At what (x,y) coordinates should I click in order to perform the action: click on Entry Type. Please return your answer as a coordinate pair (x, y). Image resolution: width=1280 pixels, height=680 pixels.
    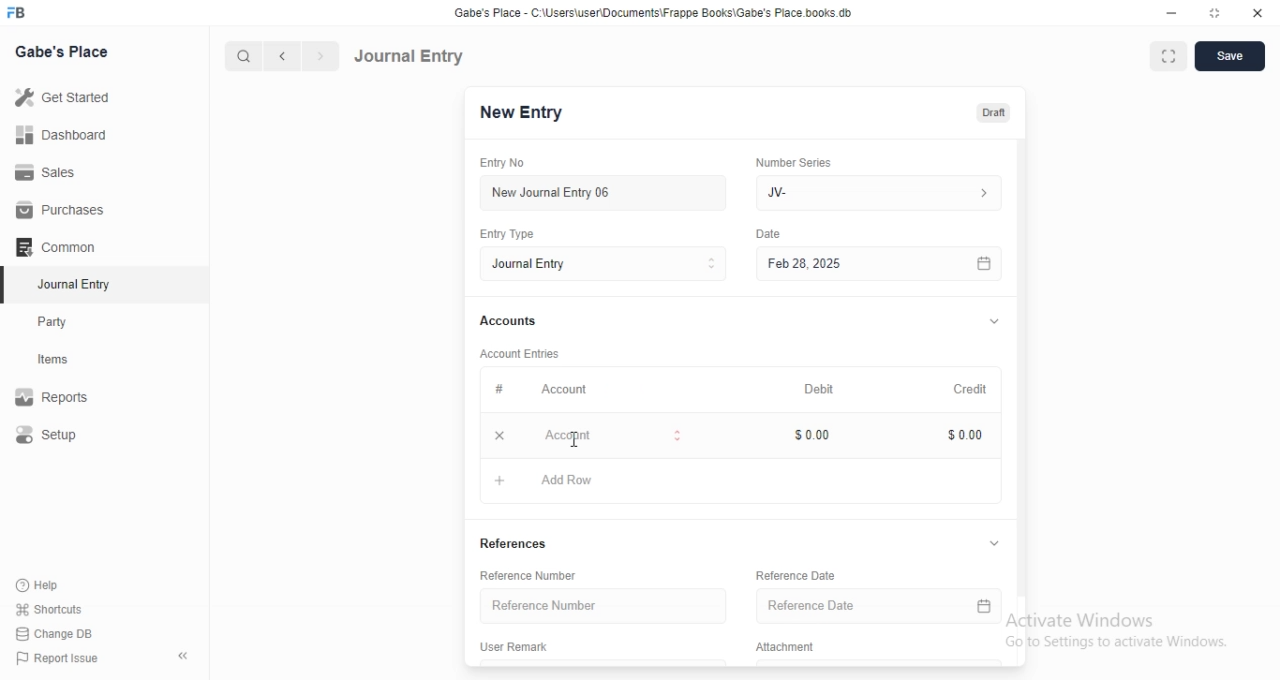
    Looking at the image, I should click on (514, 233).